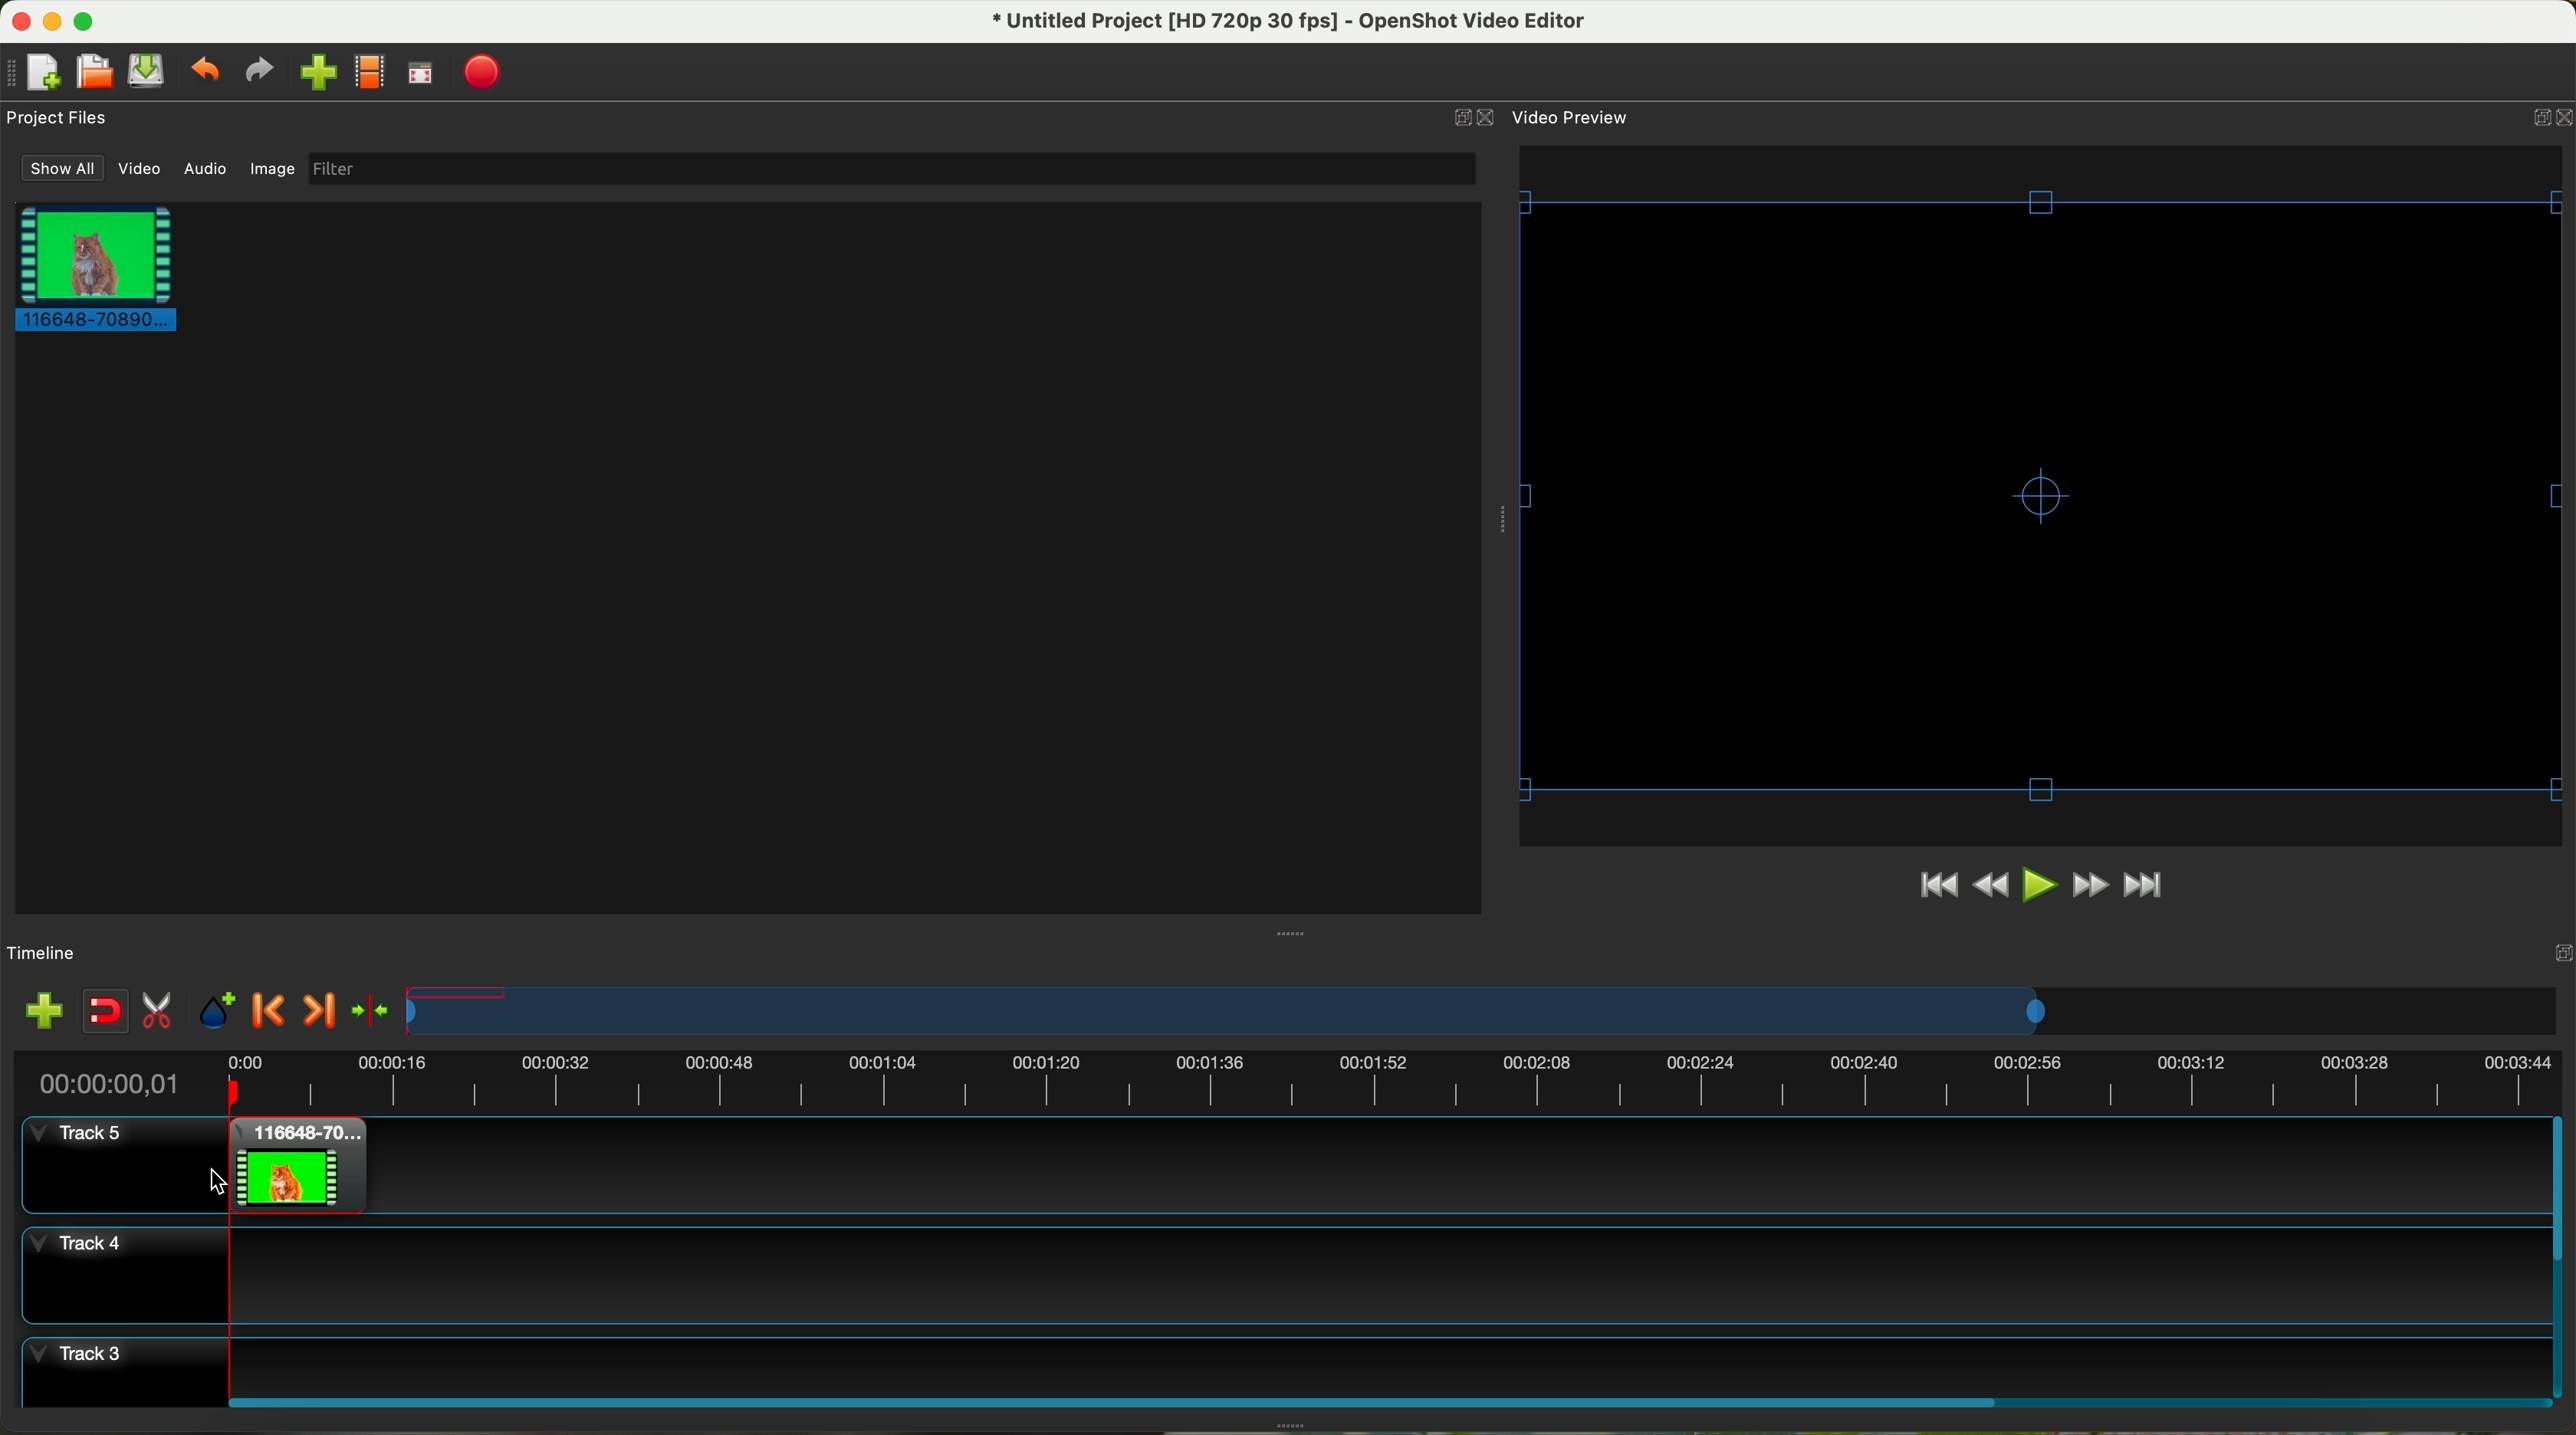 The width and height of the screenshot is (2576, 1435). I want to click on scroll bar, so click(2560, 1257).